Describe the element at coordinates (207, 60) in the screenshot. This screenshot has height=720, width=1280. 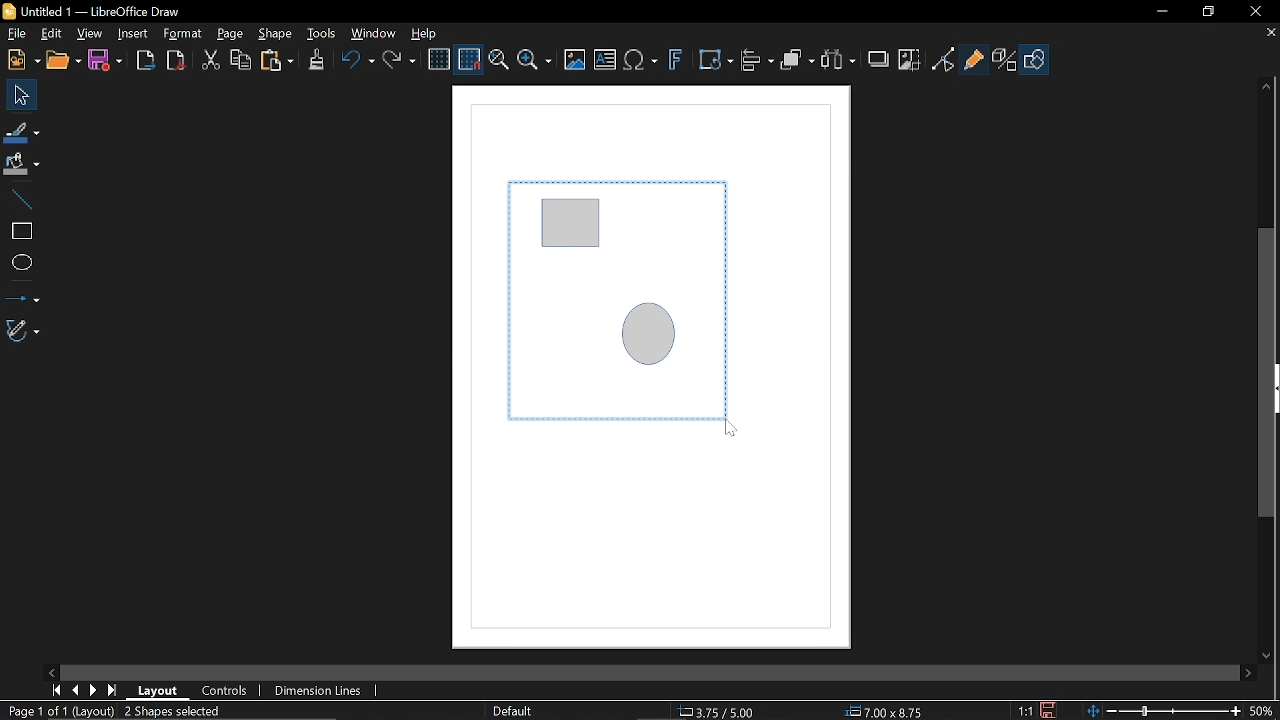
I see `Cut` at that location.